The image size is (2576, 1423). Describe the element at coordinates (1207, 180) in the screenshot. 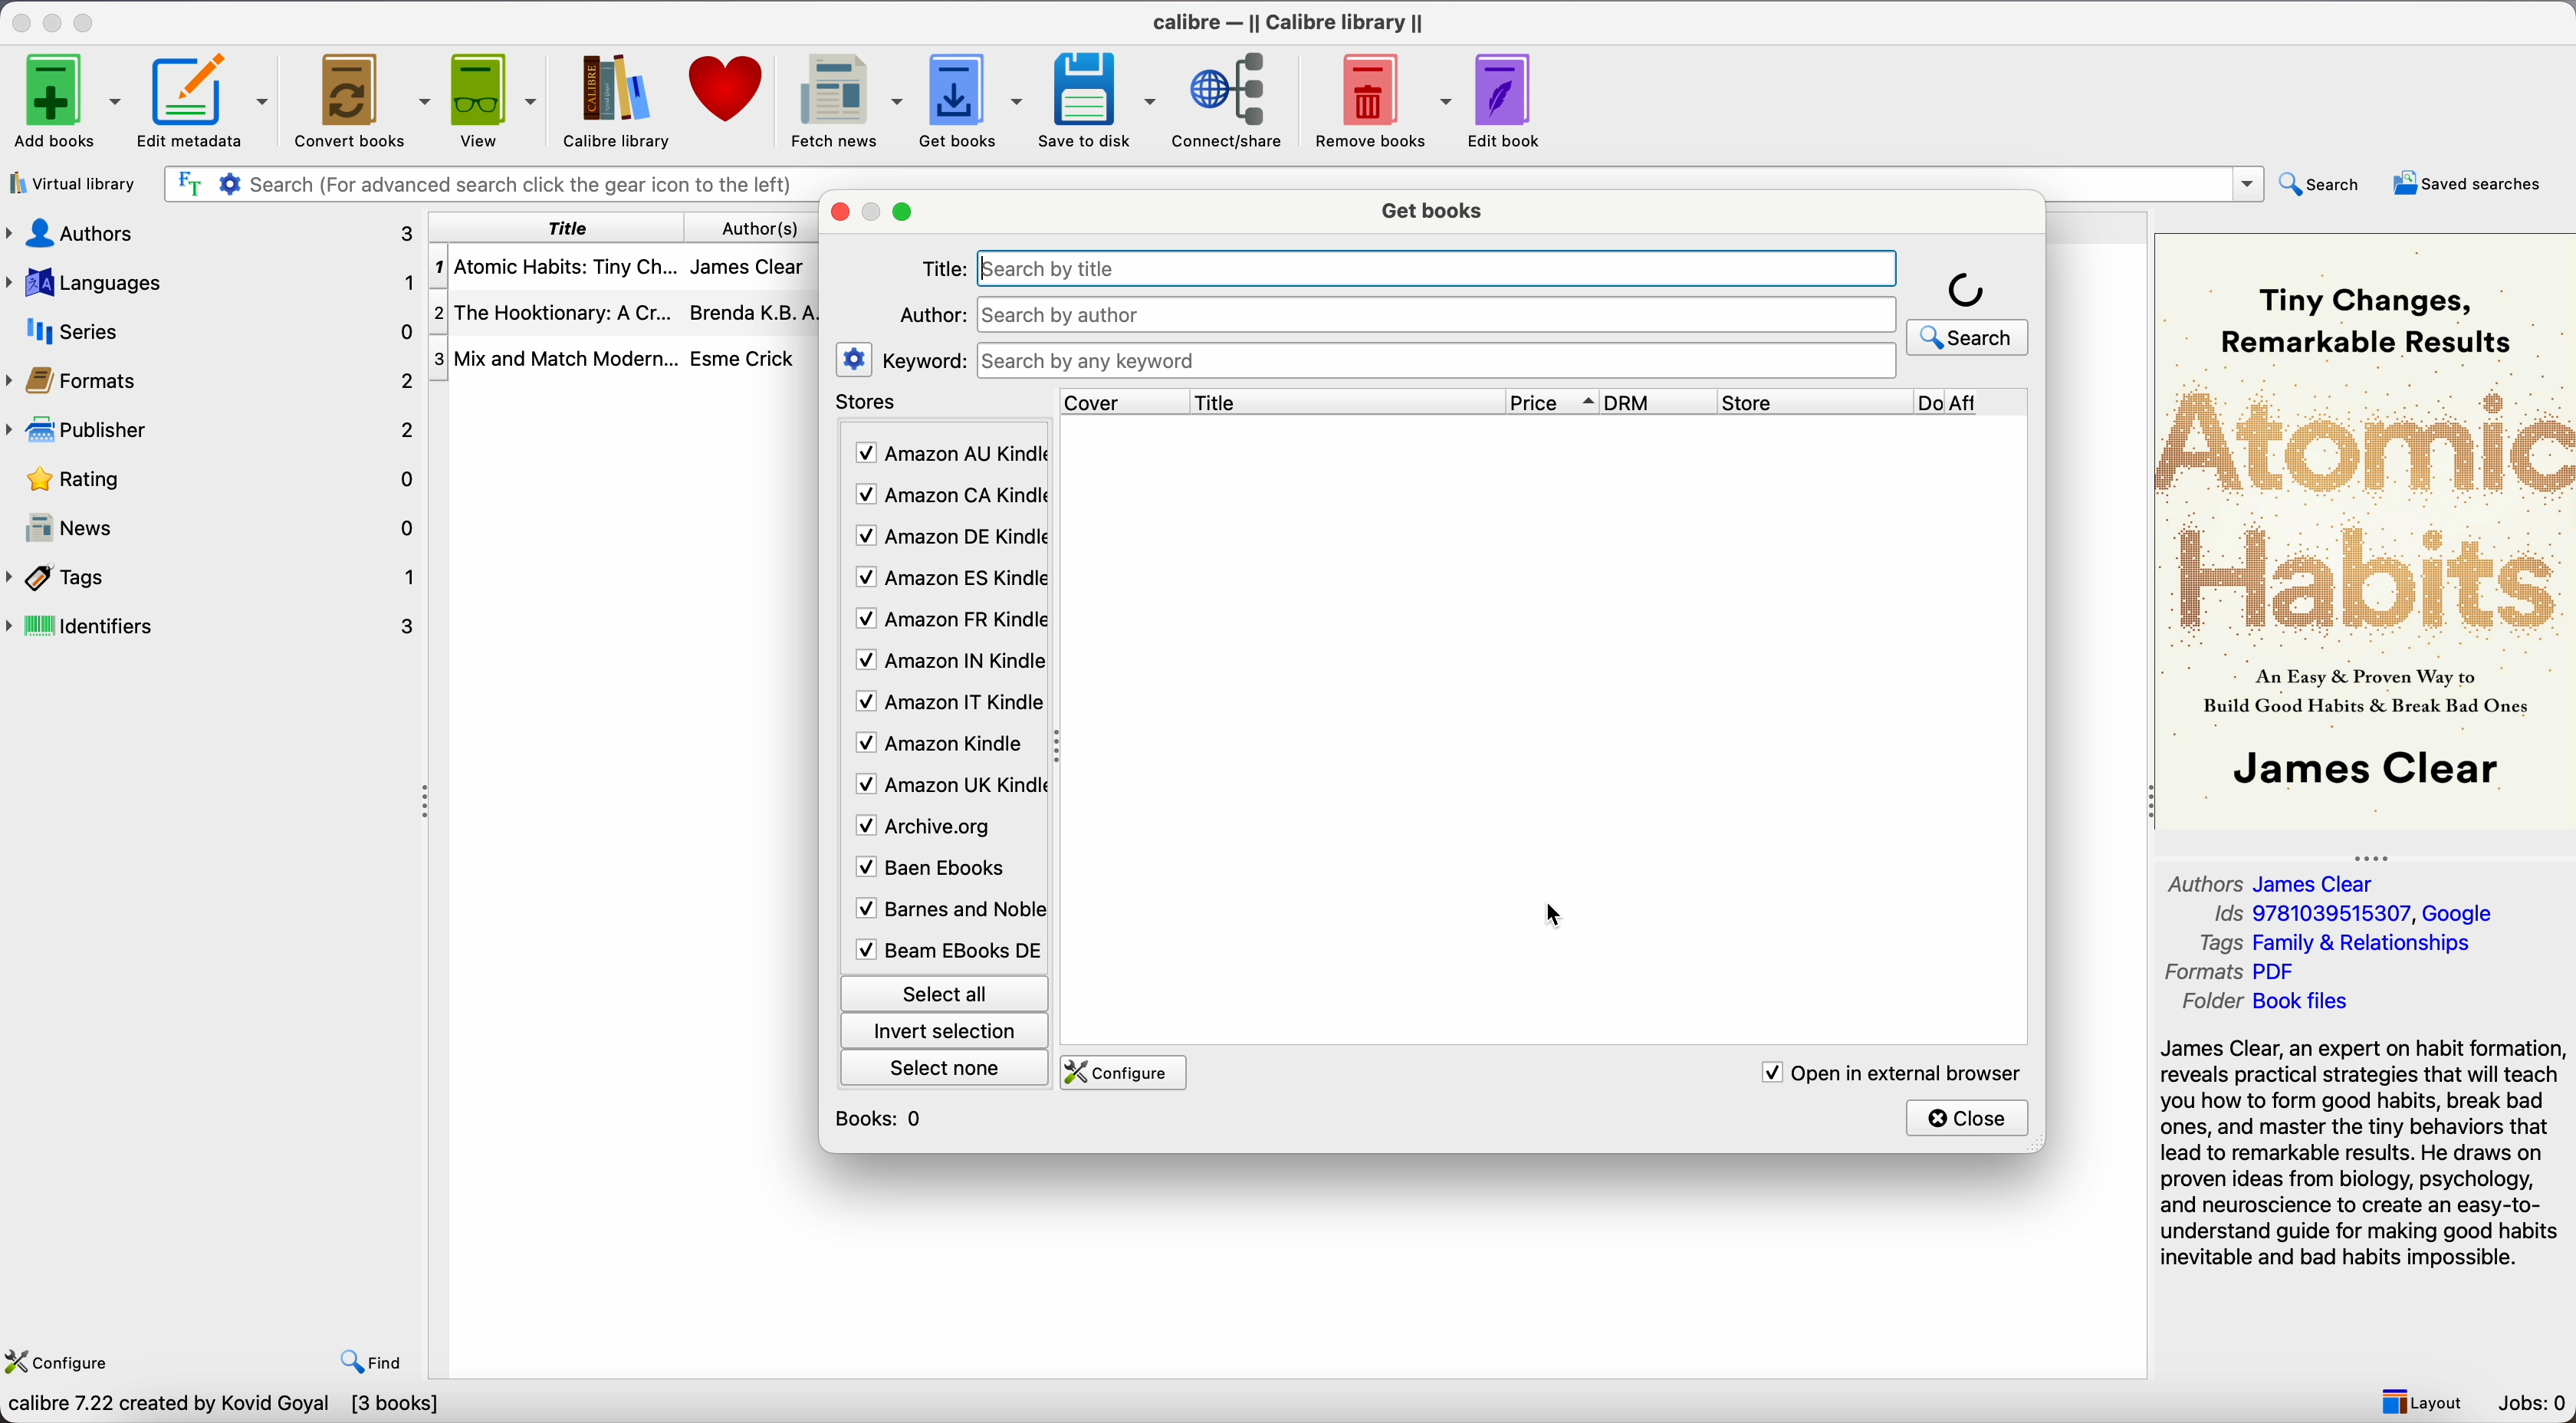

I see `search bar` at that location.